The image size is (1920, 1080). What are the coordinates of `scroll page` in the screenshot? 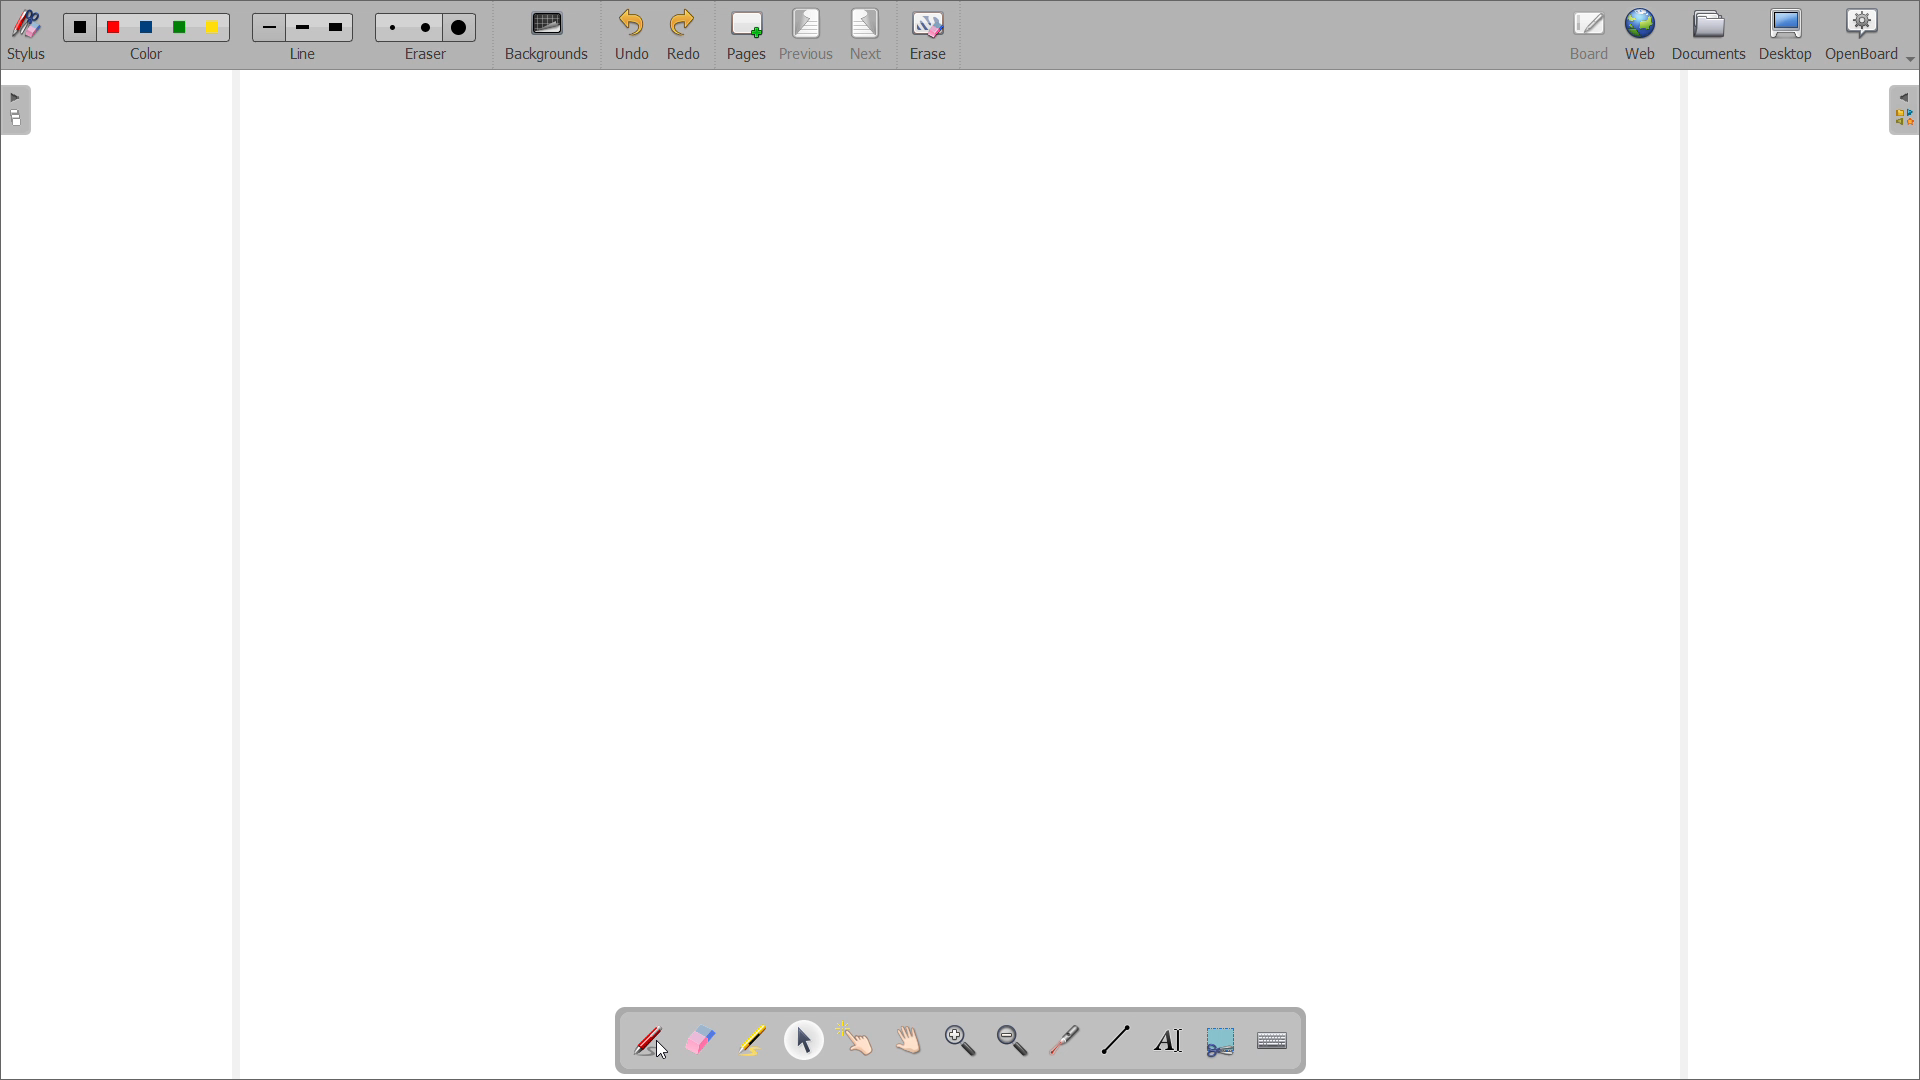 It's located at (908, 1039).